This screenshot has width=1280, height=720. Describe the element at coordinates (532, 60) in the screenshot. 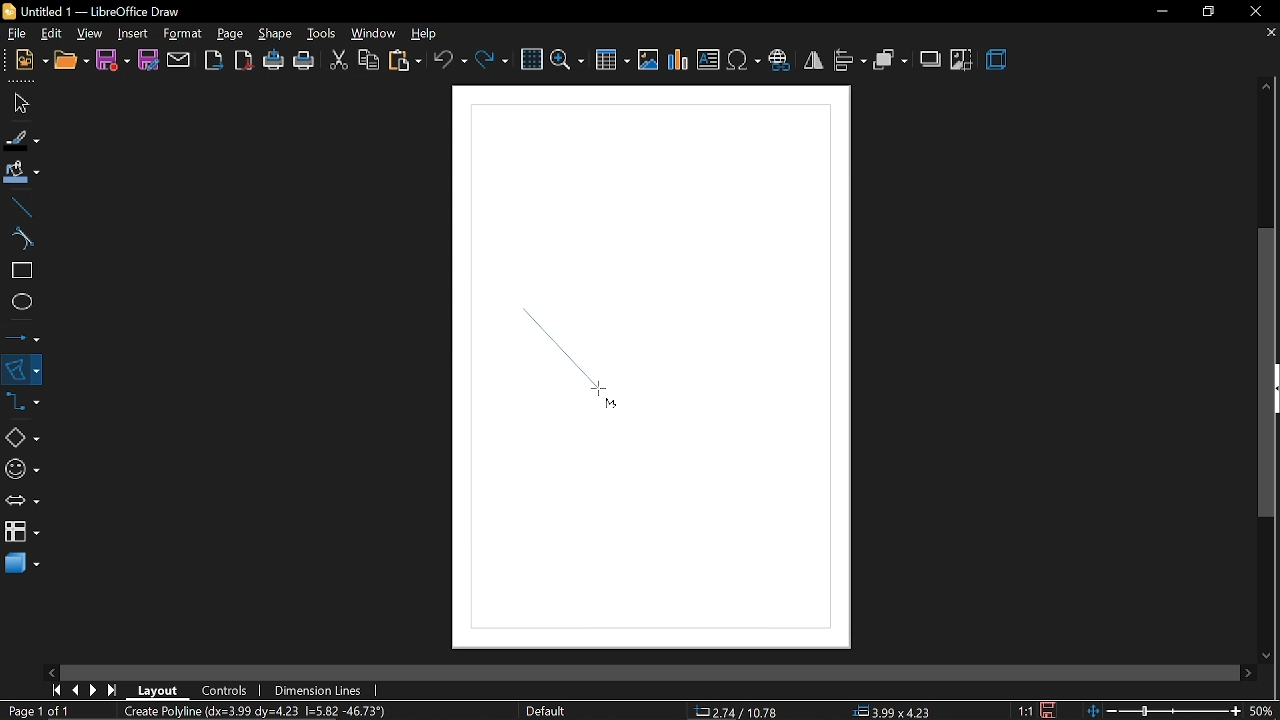

I see `grid` at that location.